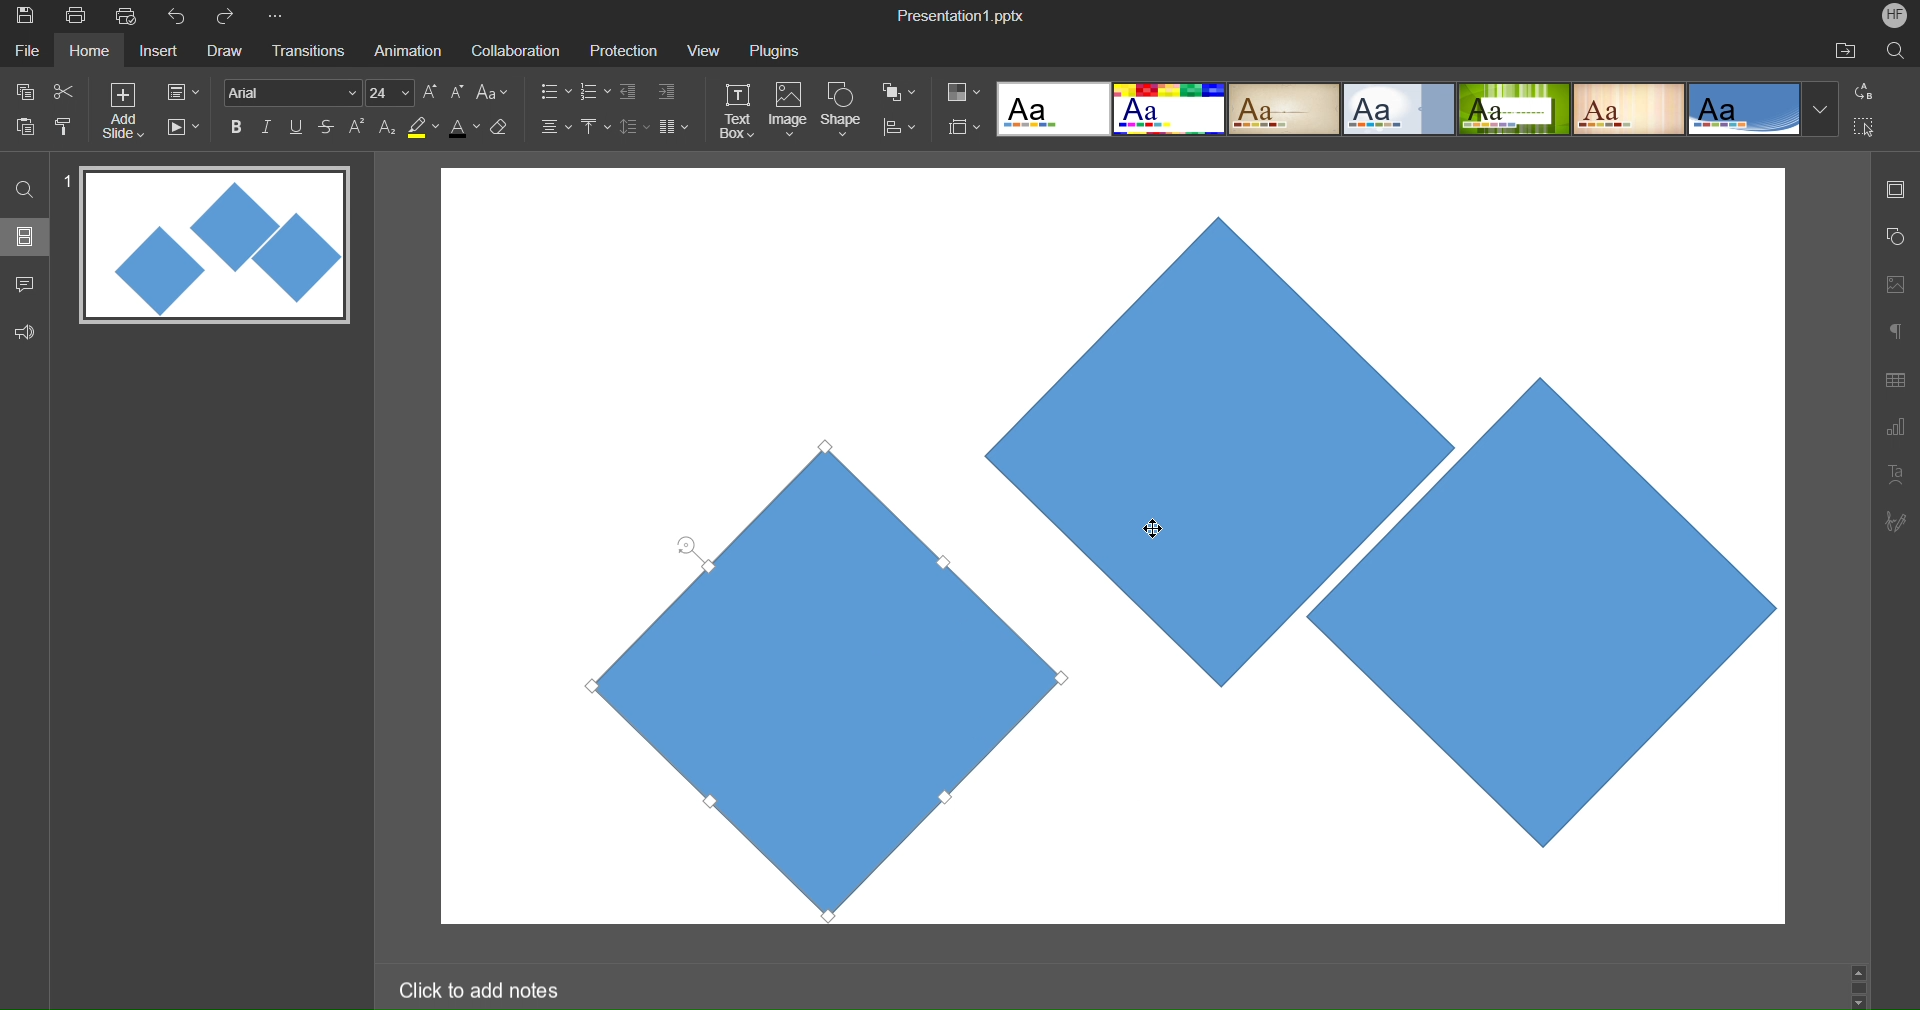 The image size is (1920, 1010). Describe the element at coordinates (964, 92) in the screenshot. I see `Color` at that location.